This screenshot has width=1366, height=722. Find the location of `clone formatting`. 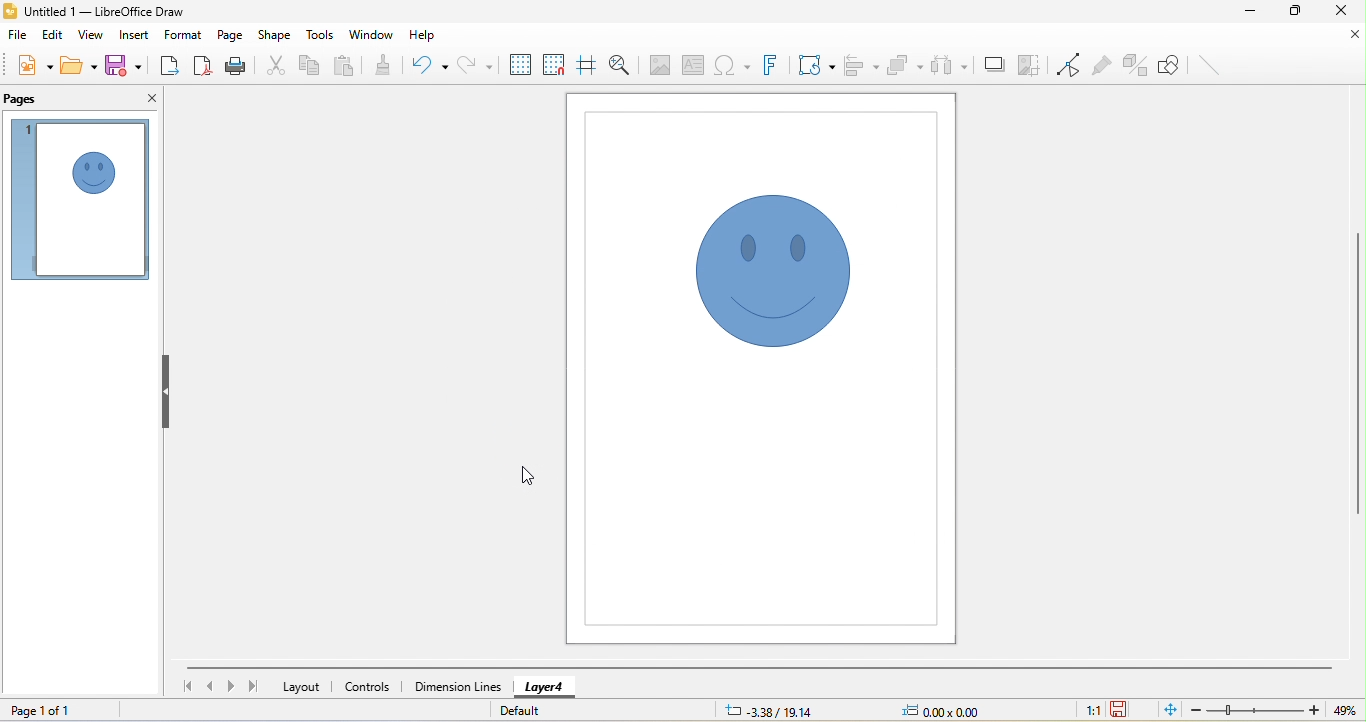

clone formatting is located at coordinates (389, 64).